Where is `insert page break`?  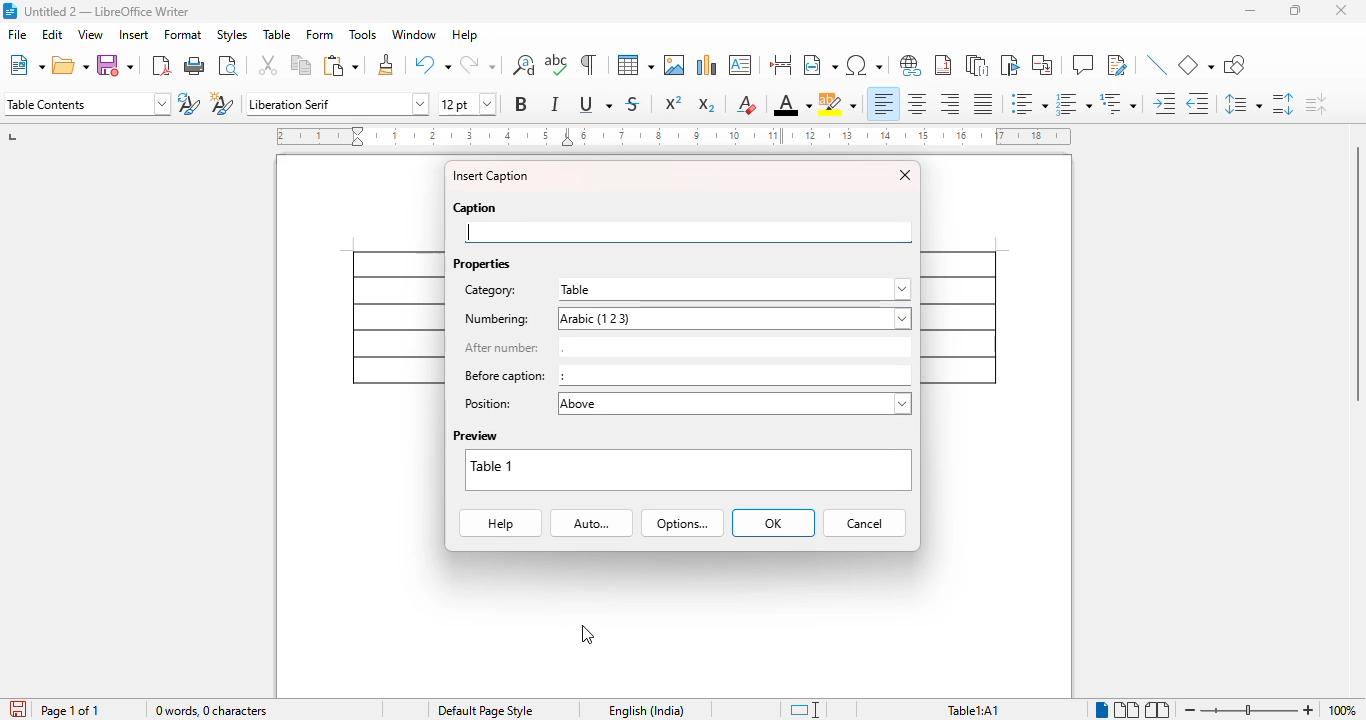
insert page break is located at coordinates (780, 64).